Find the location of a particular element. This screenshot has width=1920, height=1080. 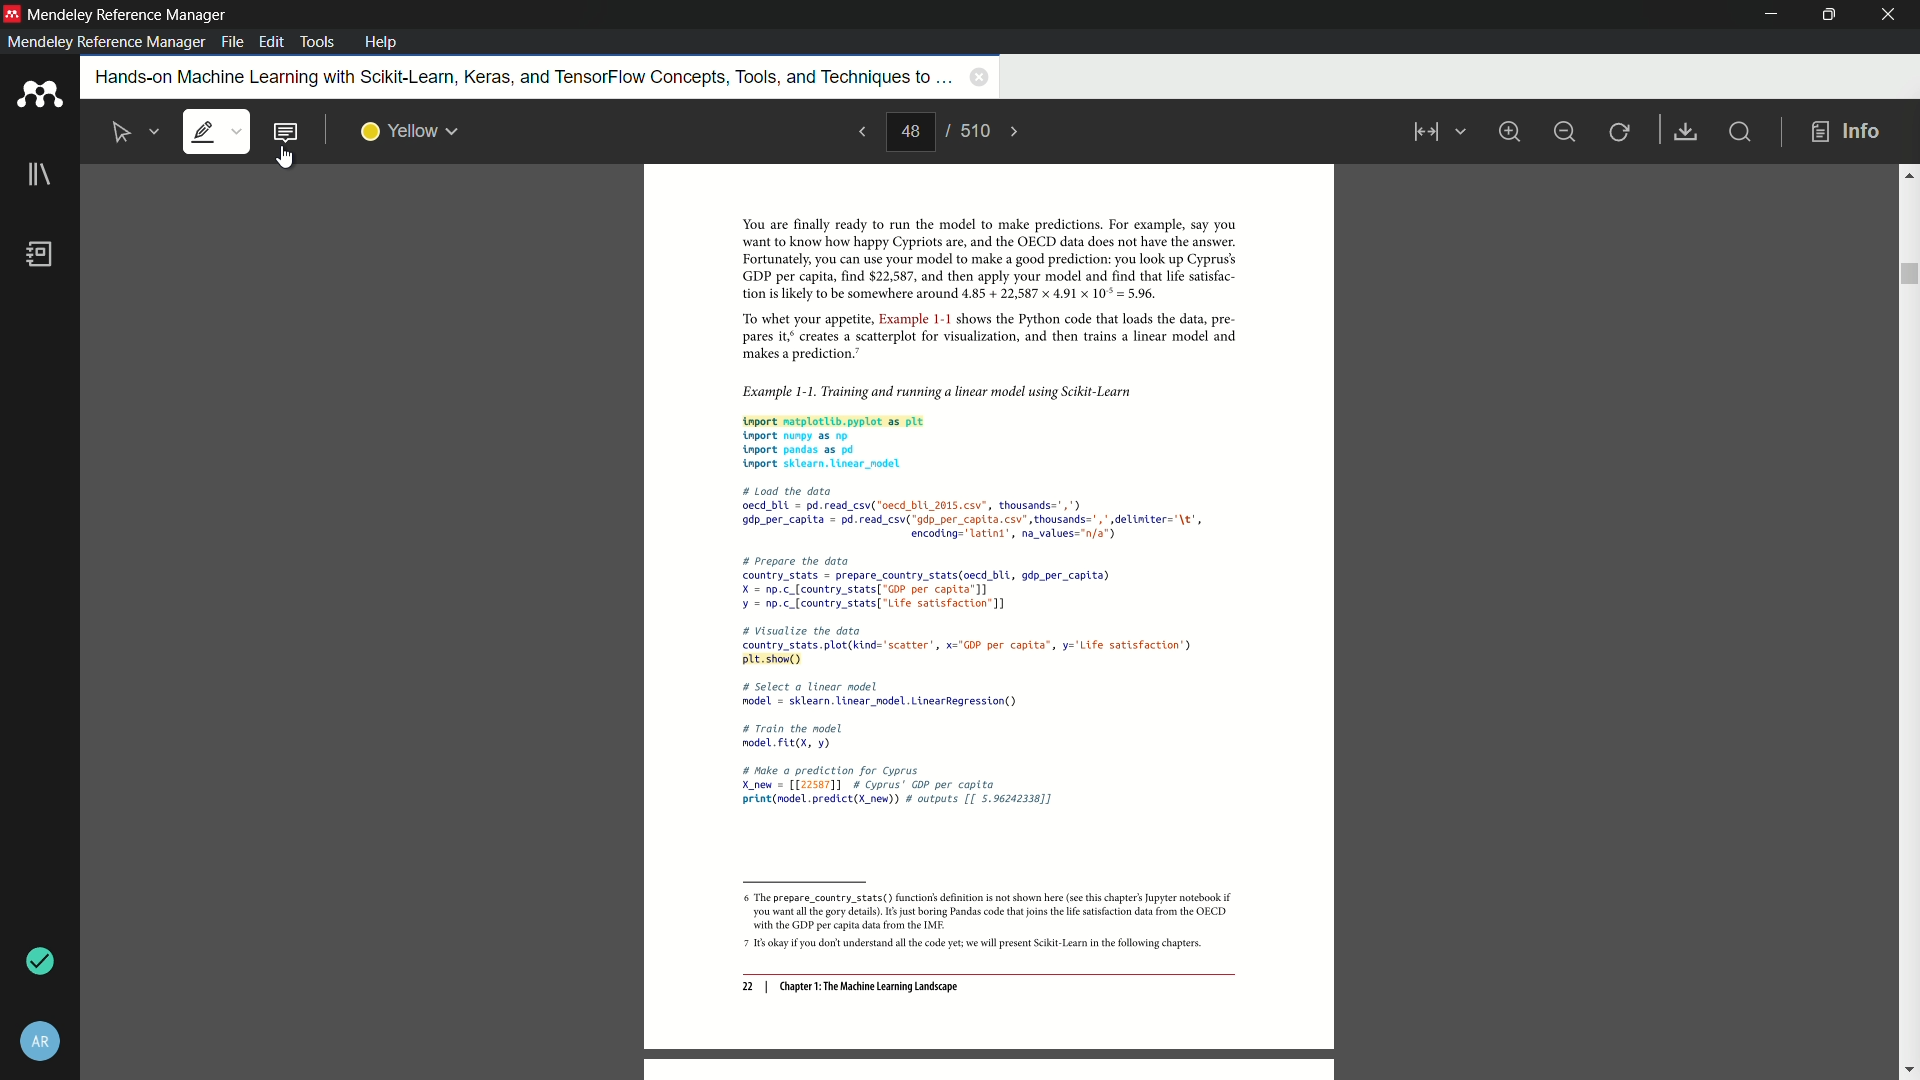

add note is located at coordinates (284, 133).